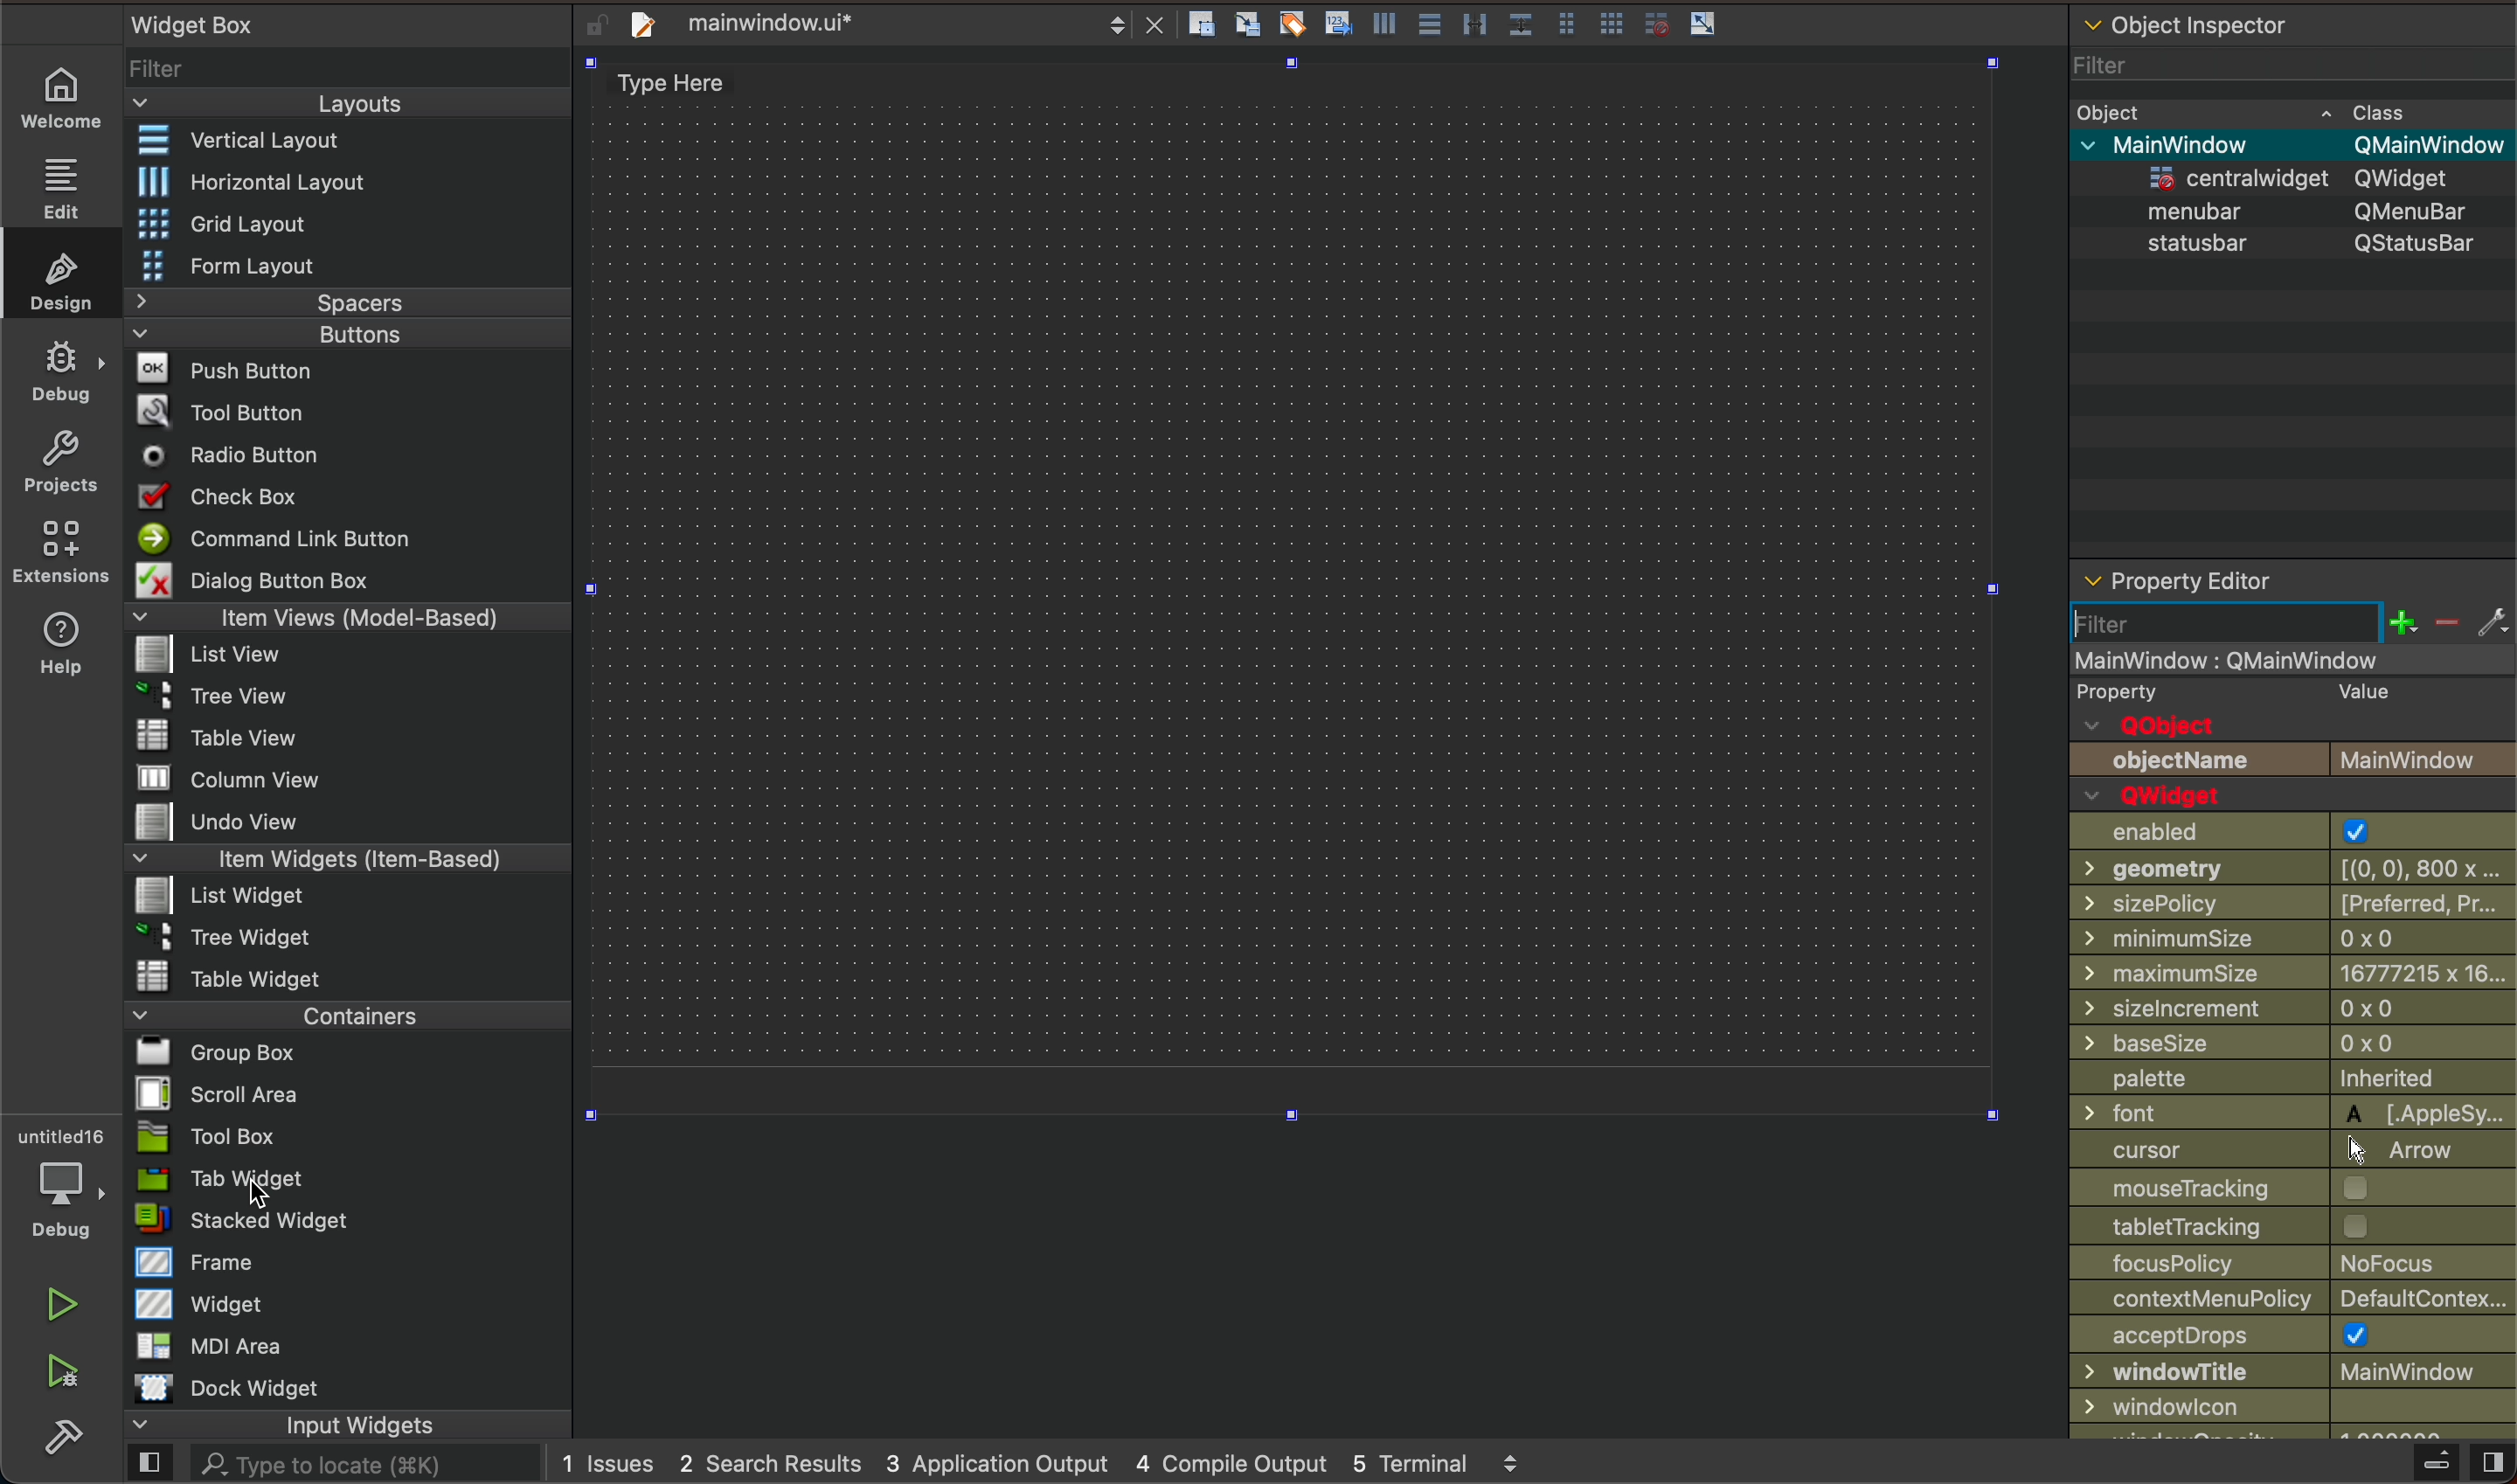 This screenshot has height=1484, width=2517. I want to click on size policy, so click(2294, 903).